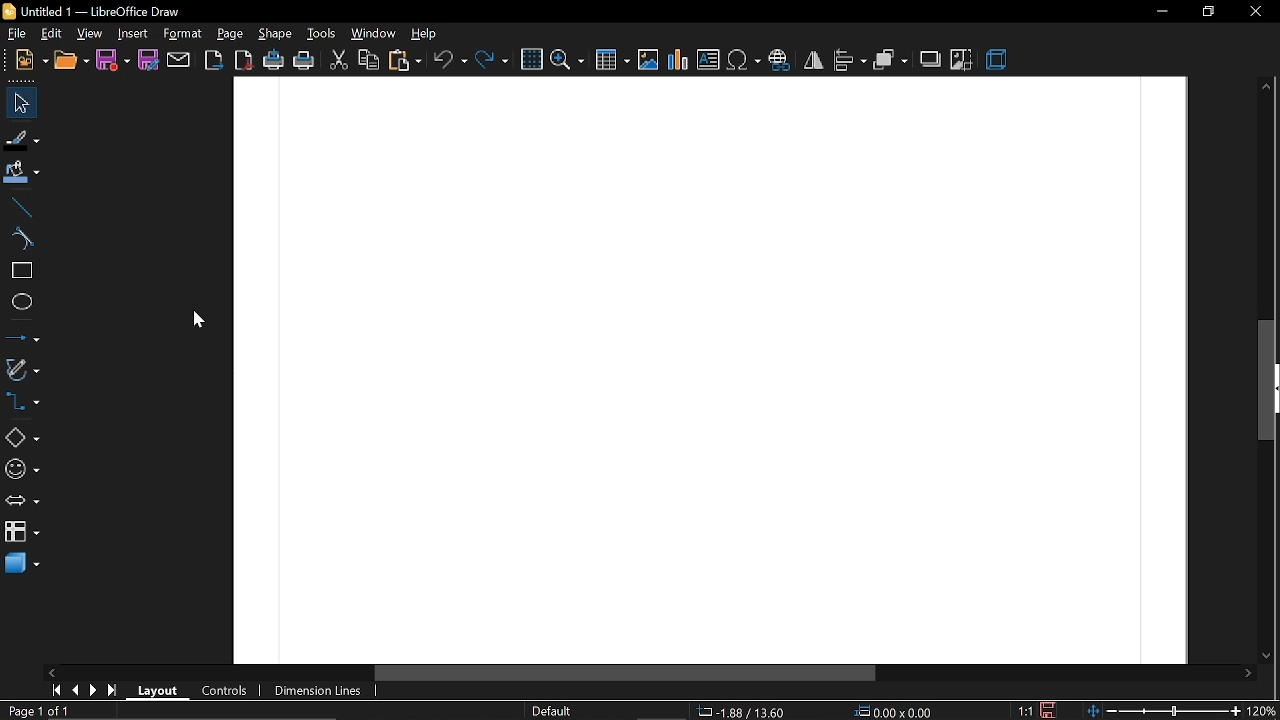 The image size is (1280, 720). Describe the element at coordinates (202, 320) in the screenshot. I see `cursor` at that location.